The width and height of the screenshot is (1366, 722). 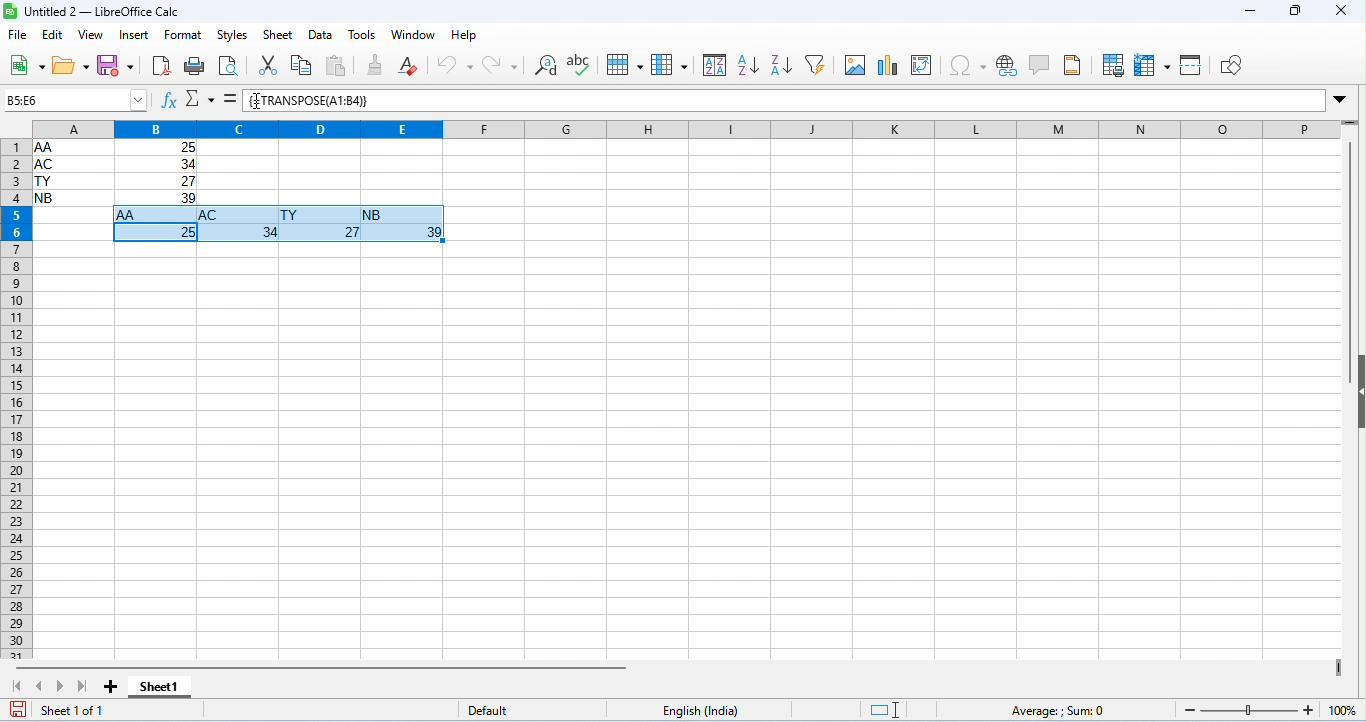 I want to click on horizontal scroll bar, so click(x=322, y=667).